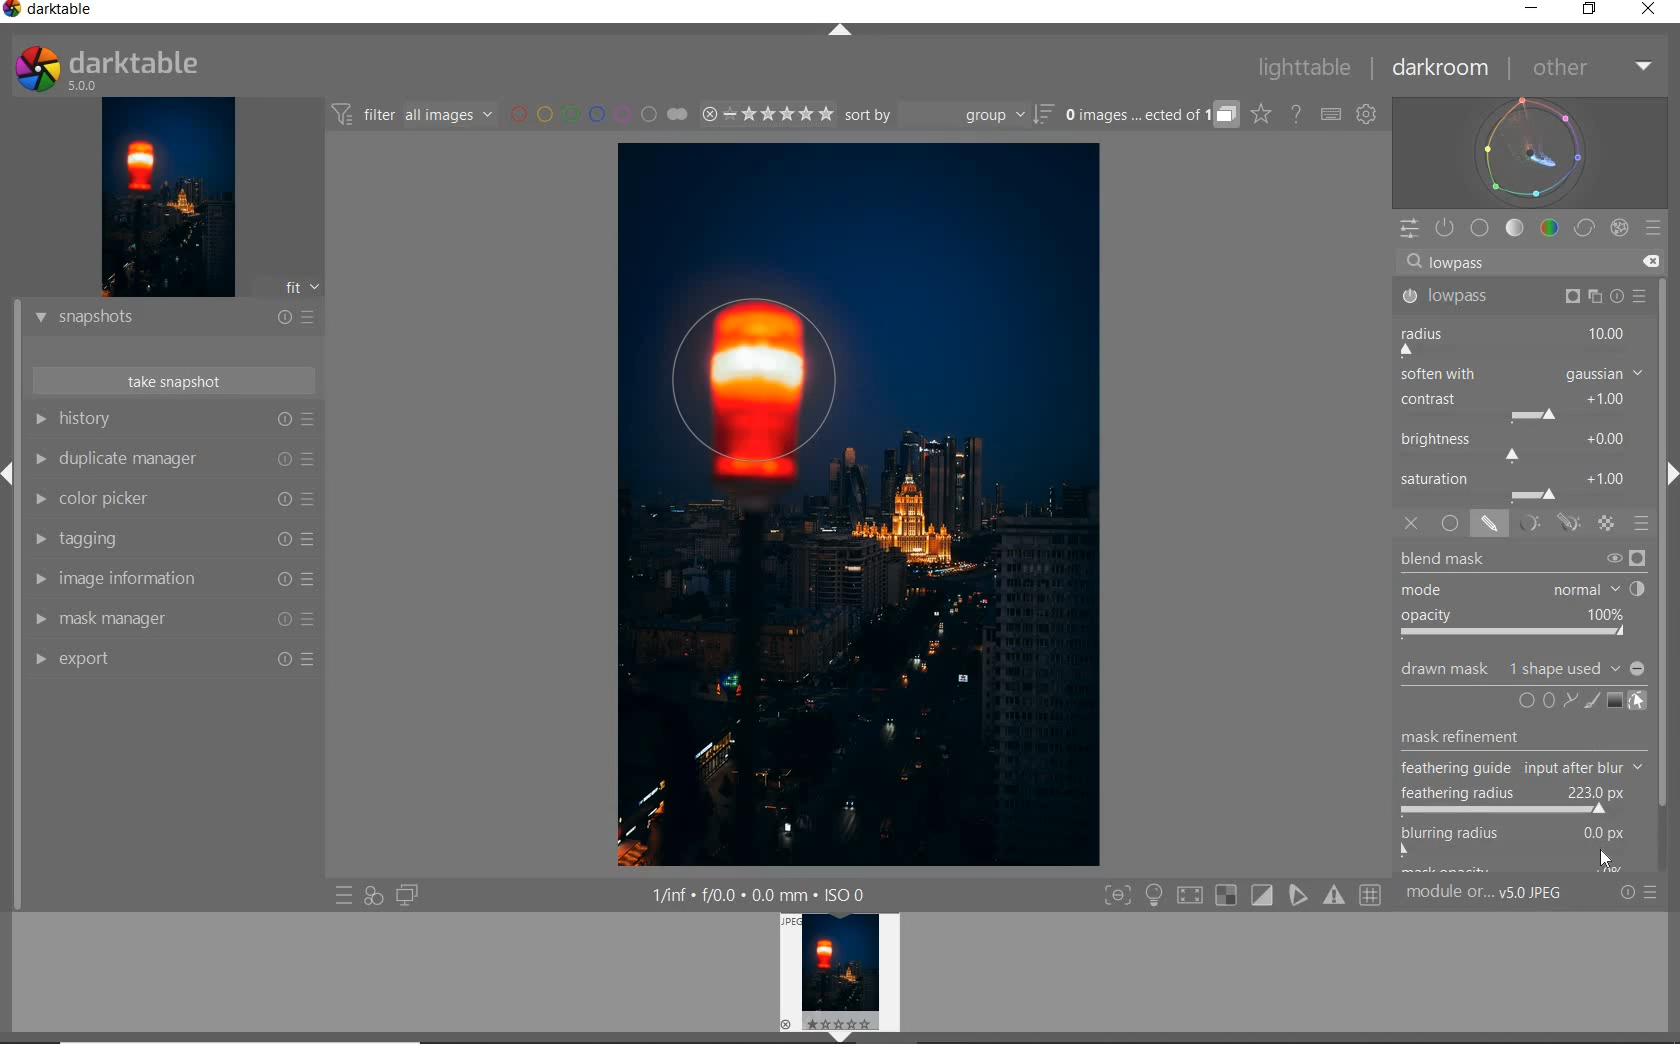 This screenshot has height=1044, width=1680. Describe the element at coordinates (173, 541) in the screenshot. I see `TAGGING` at that location.